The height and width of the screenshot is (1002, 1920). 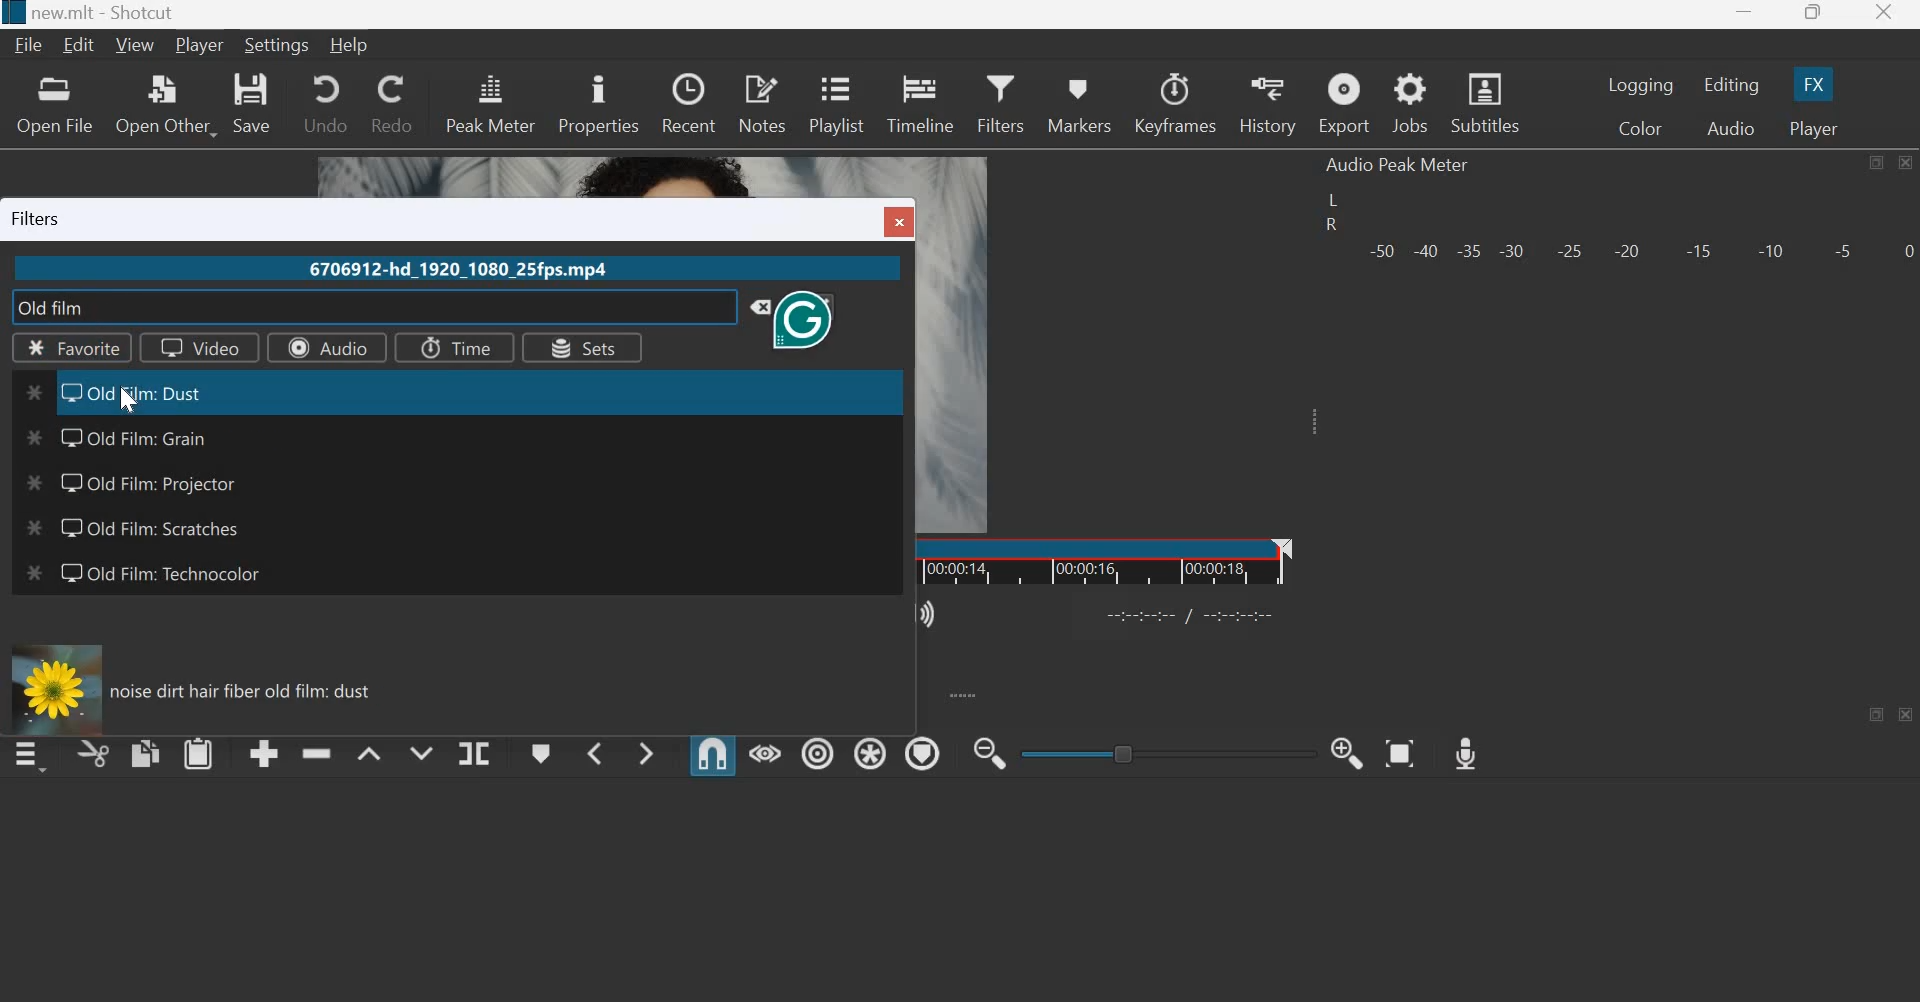 What do you see at coordinates (369, 753) in the screenshot?
I see `Lift` at bounding box center [369, 753].